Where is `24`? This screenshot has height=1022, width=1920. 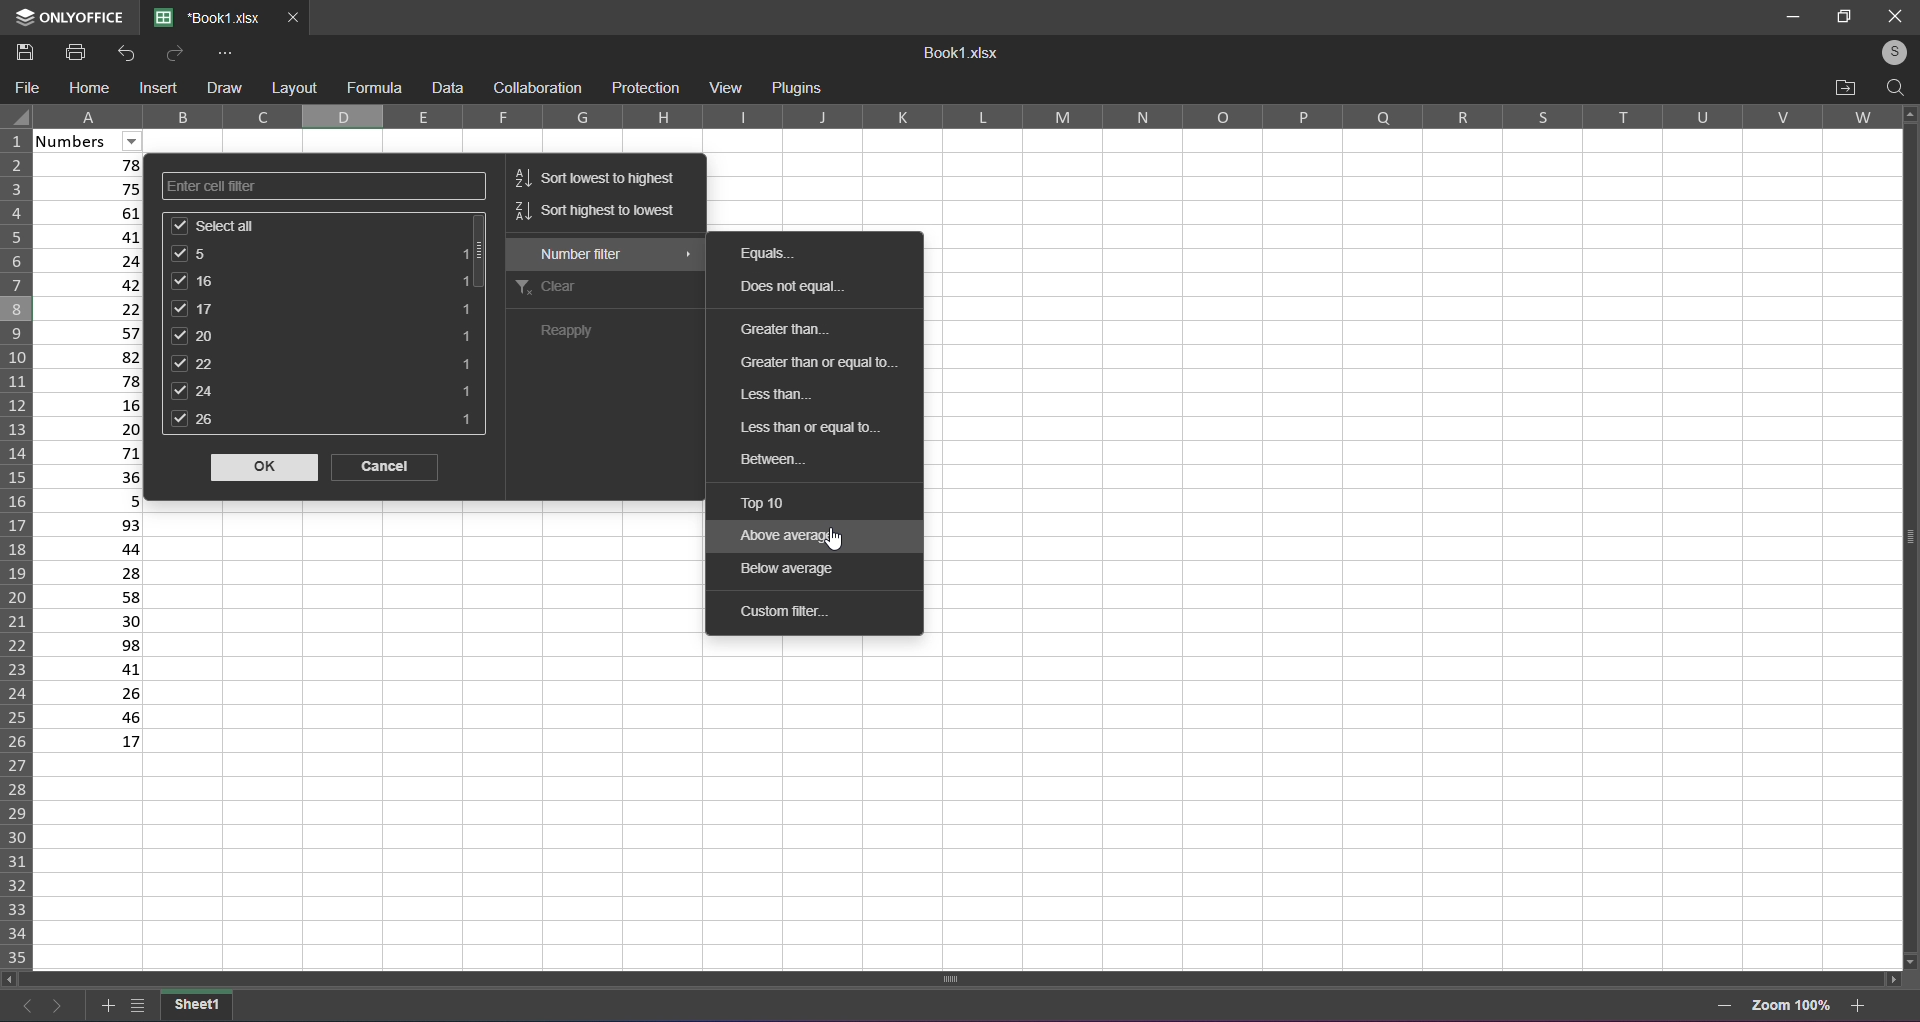
24 is located at coordinates (322, 391).